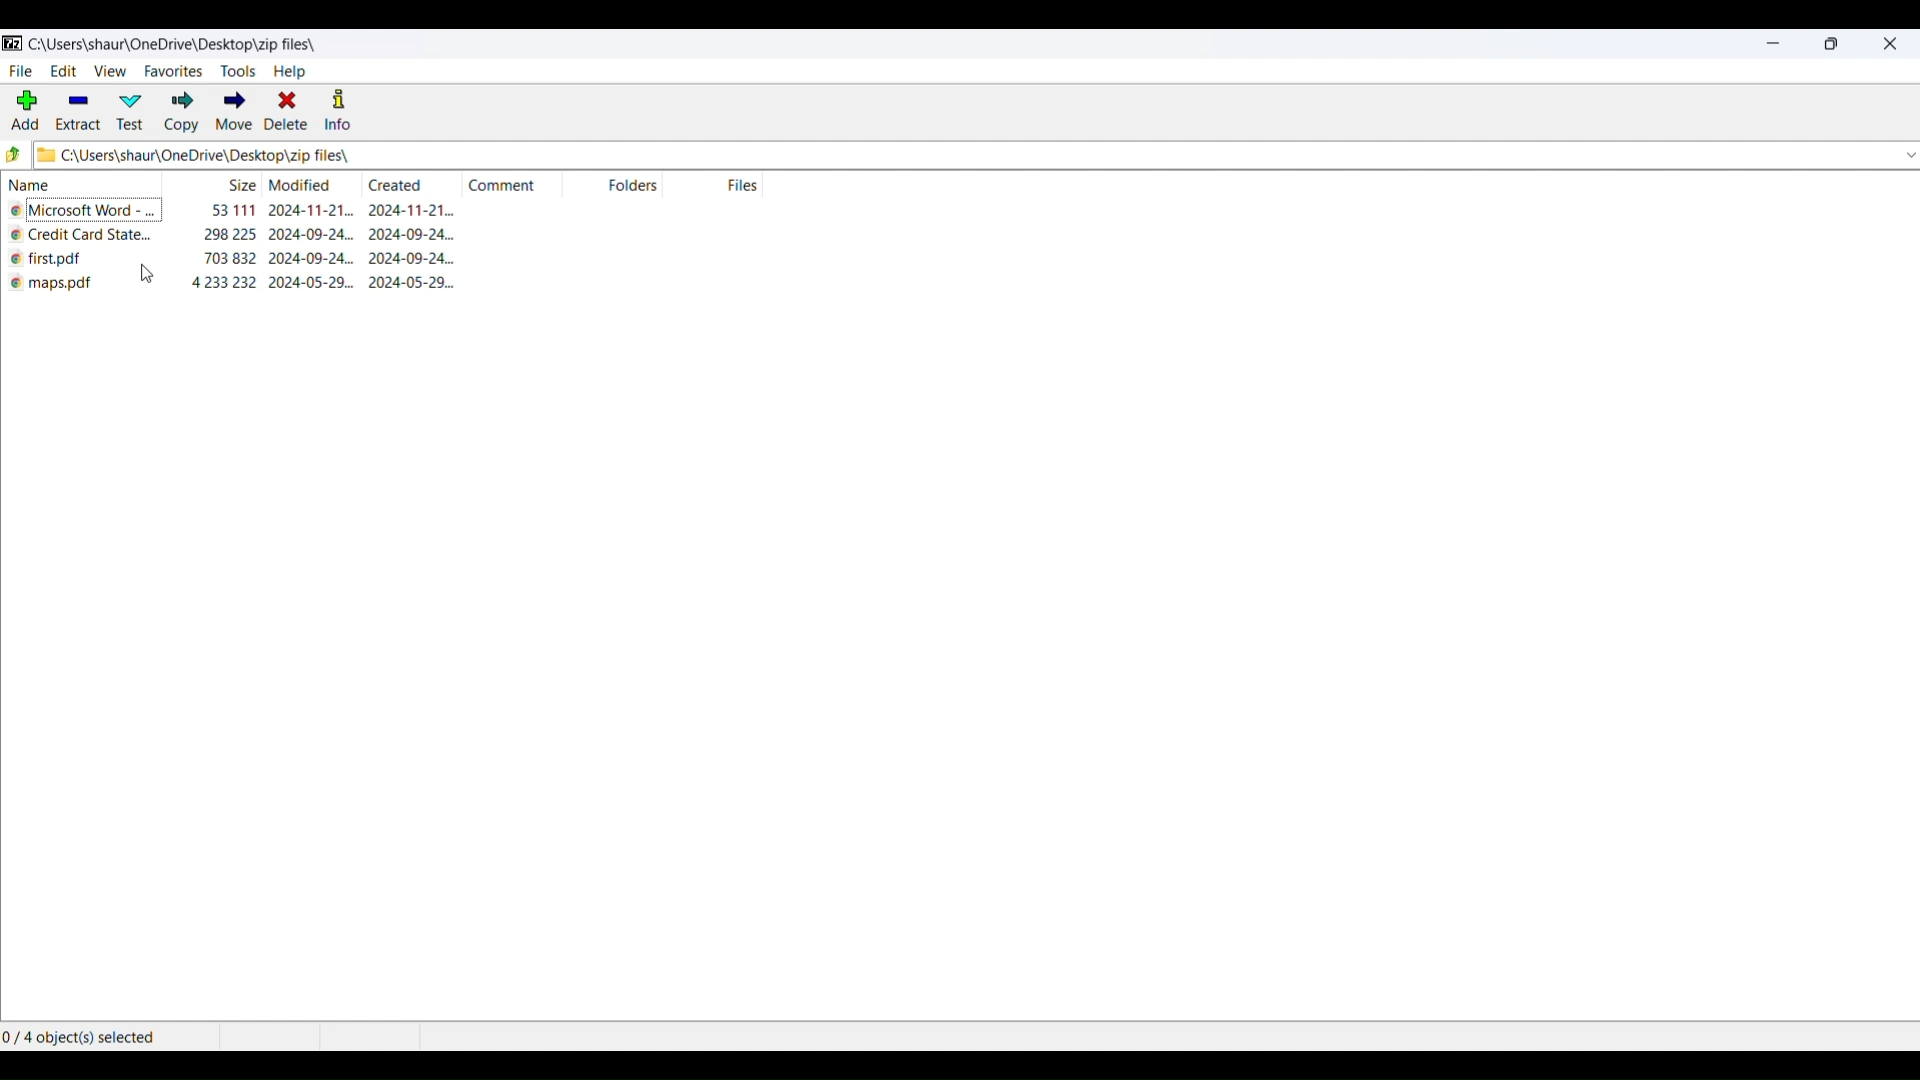 The height and width of the screenshot is (1080, 1920). What do you see at coordinates (153, 277) in the screenshot?
I see `cursor` at bounding box center [153, 277].